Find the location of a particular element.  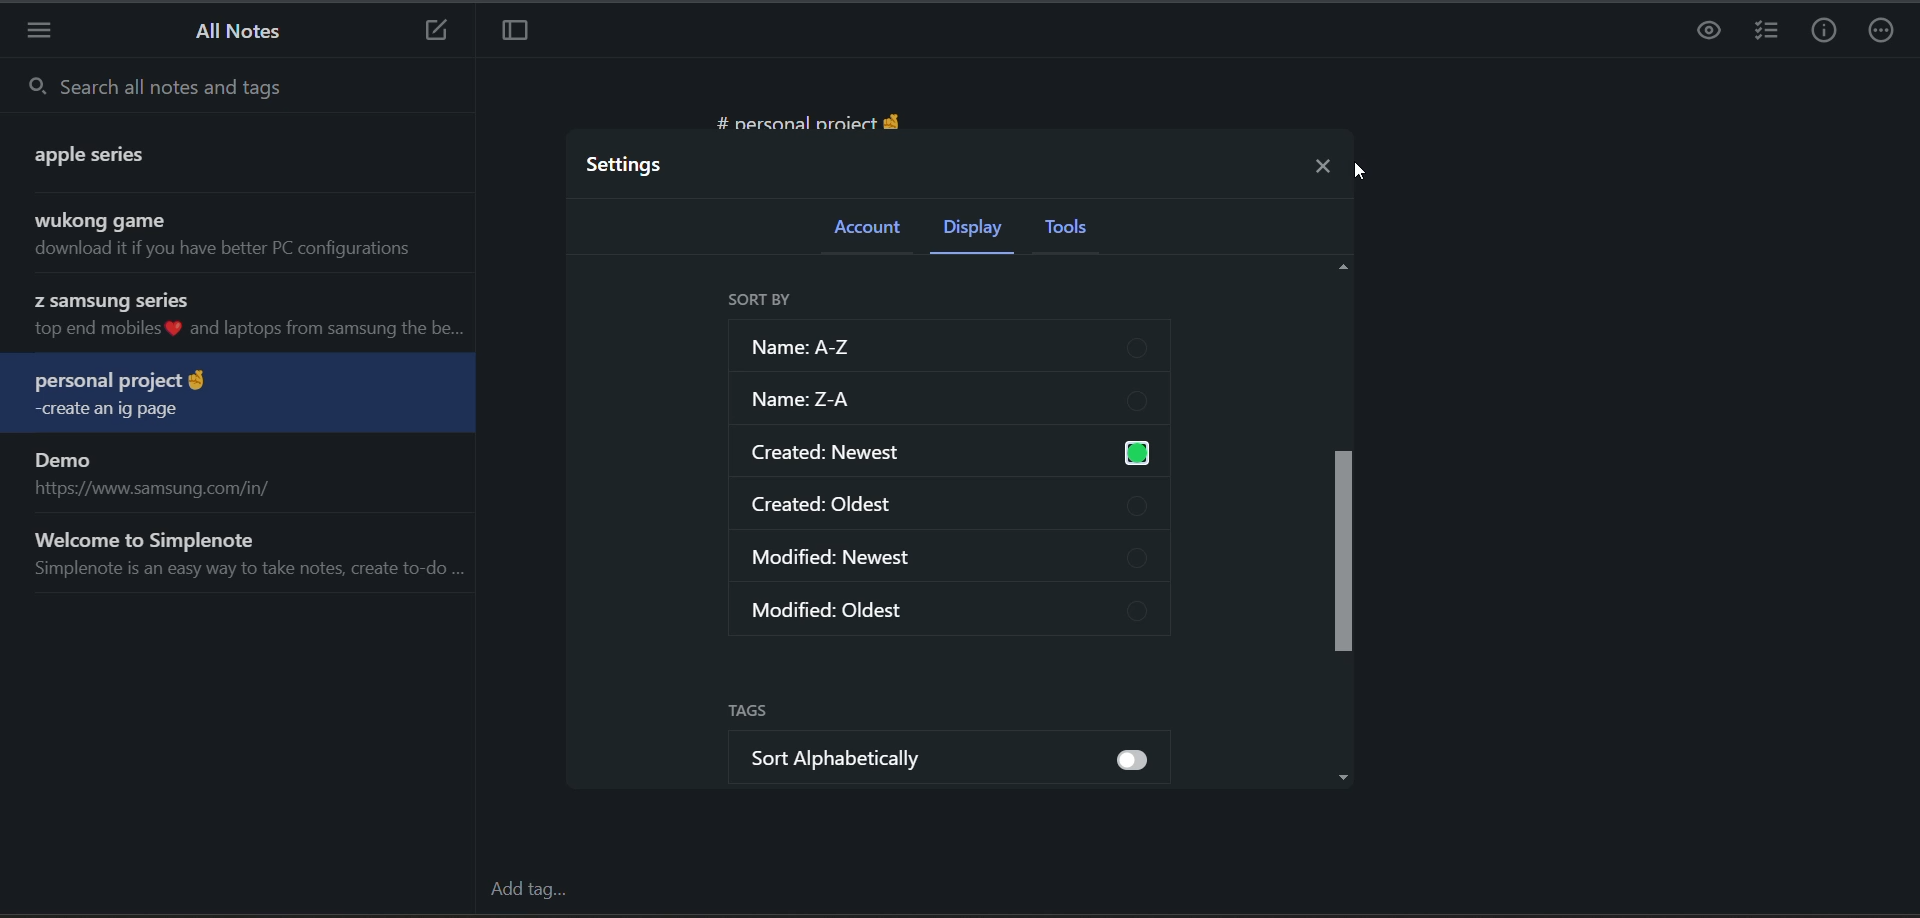

menu is located at coordinates (43, 36).